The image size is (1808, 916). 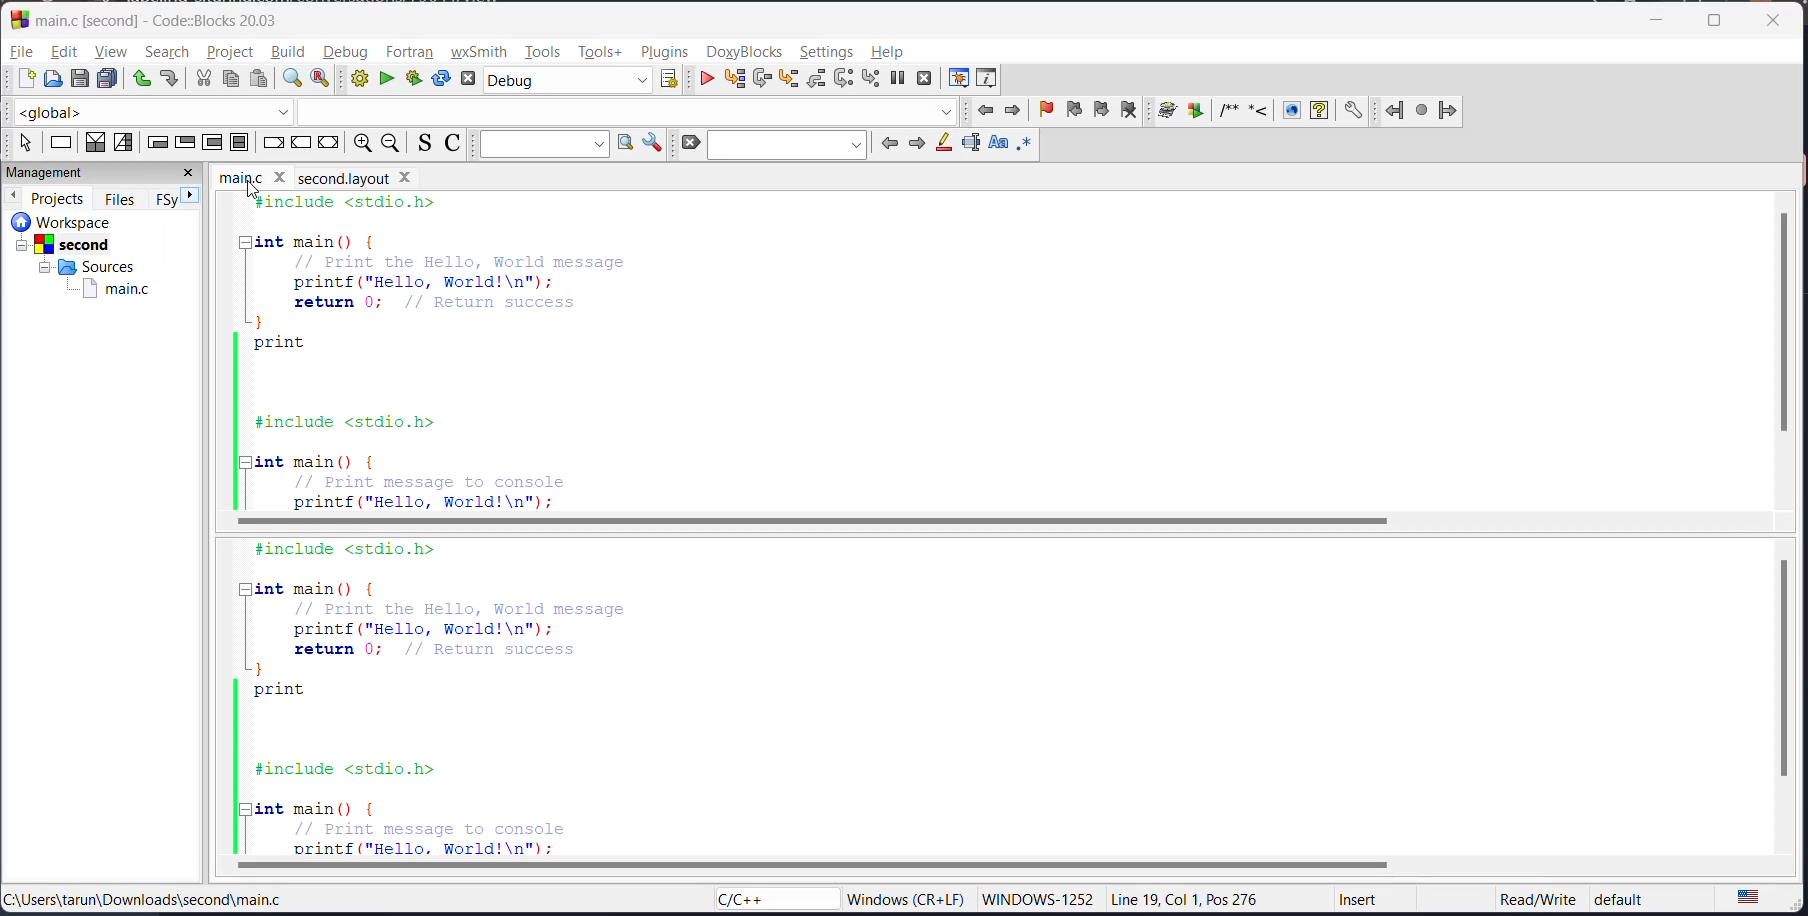 What do you see at coordinates (1013, 111) in the screenshot?
I see `jump forward` at bounding box center [1013, 111].